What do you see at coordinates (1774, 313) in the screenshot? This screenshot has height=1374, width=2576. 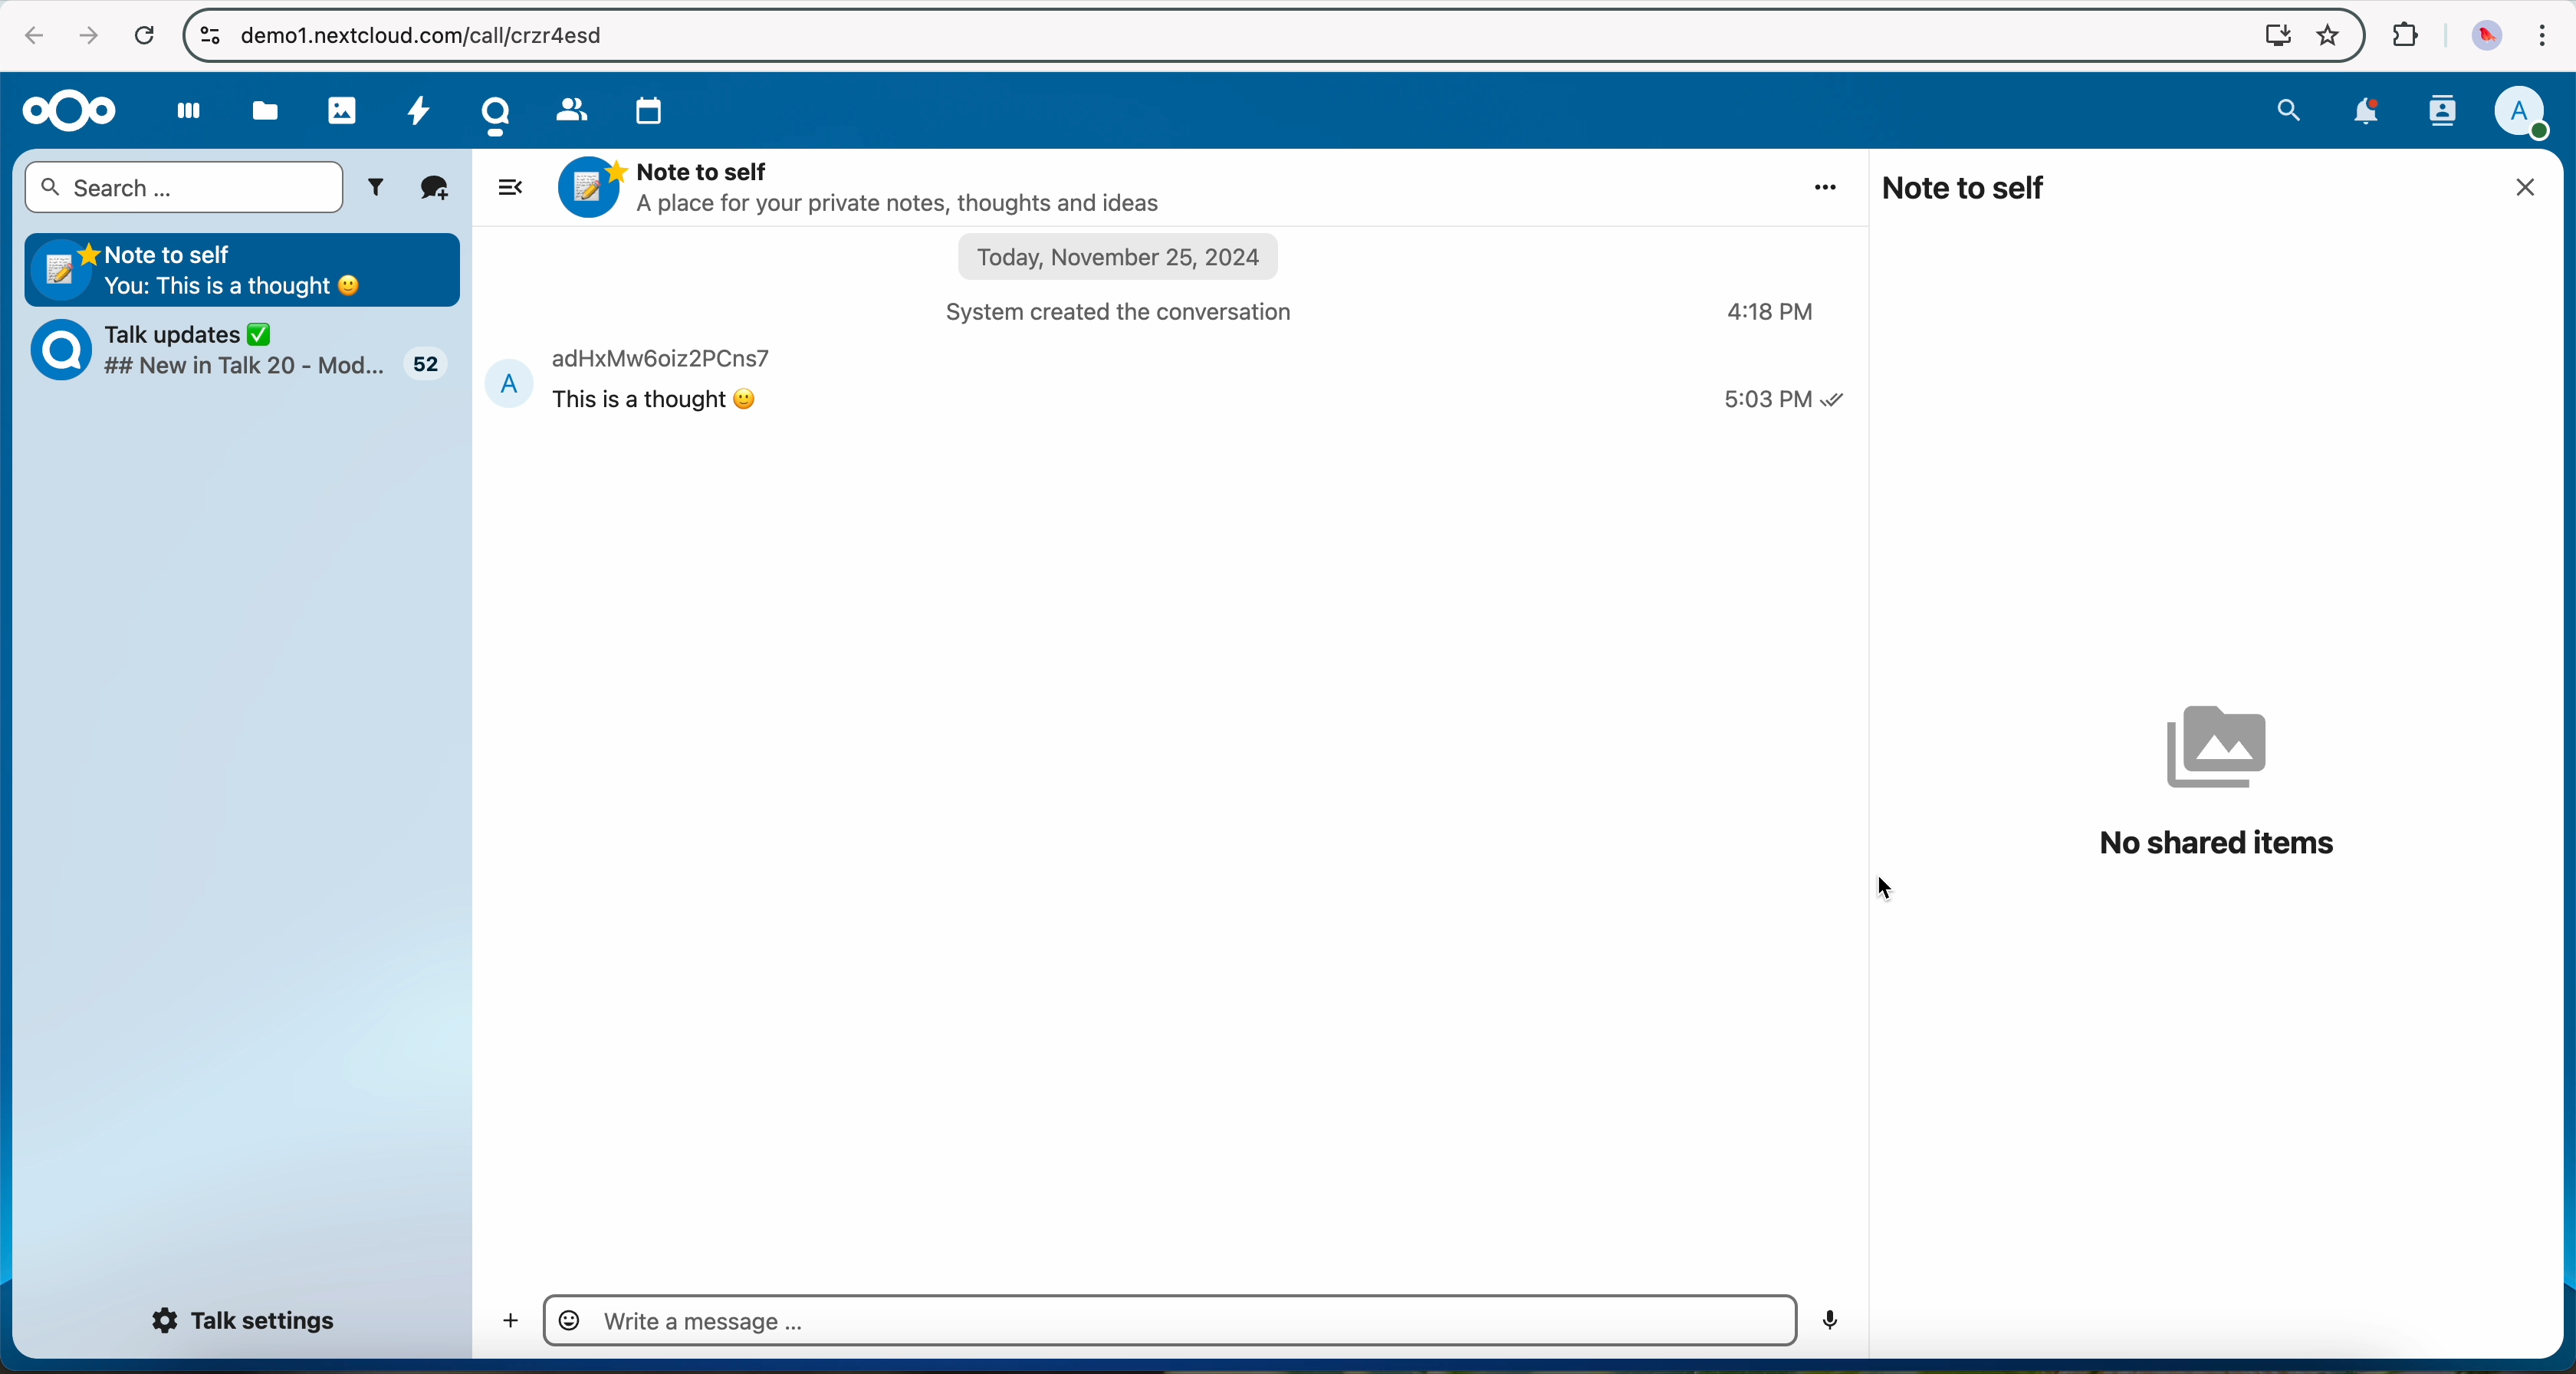 I see `hour` at bounding box center [1774, 313].